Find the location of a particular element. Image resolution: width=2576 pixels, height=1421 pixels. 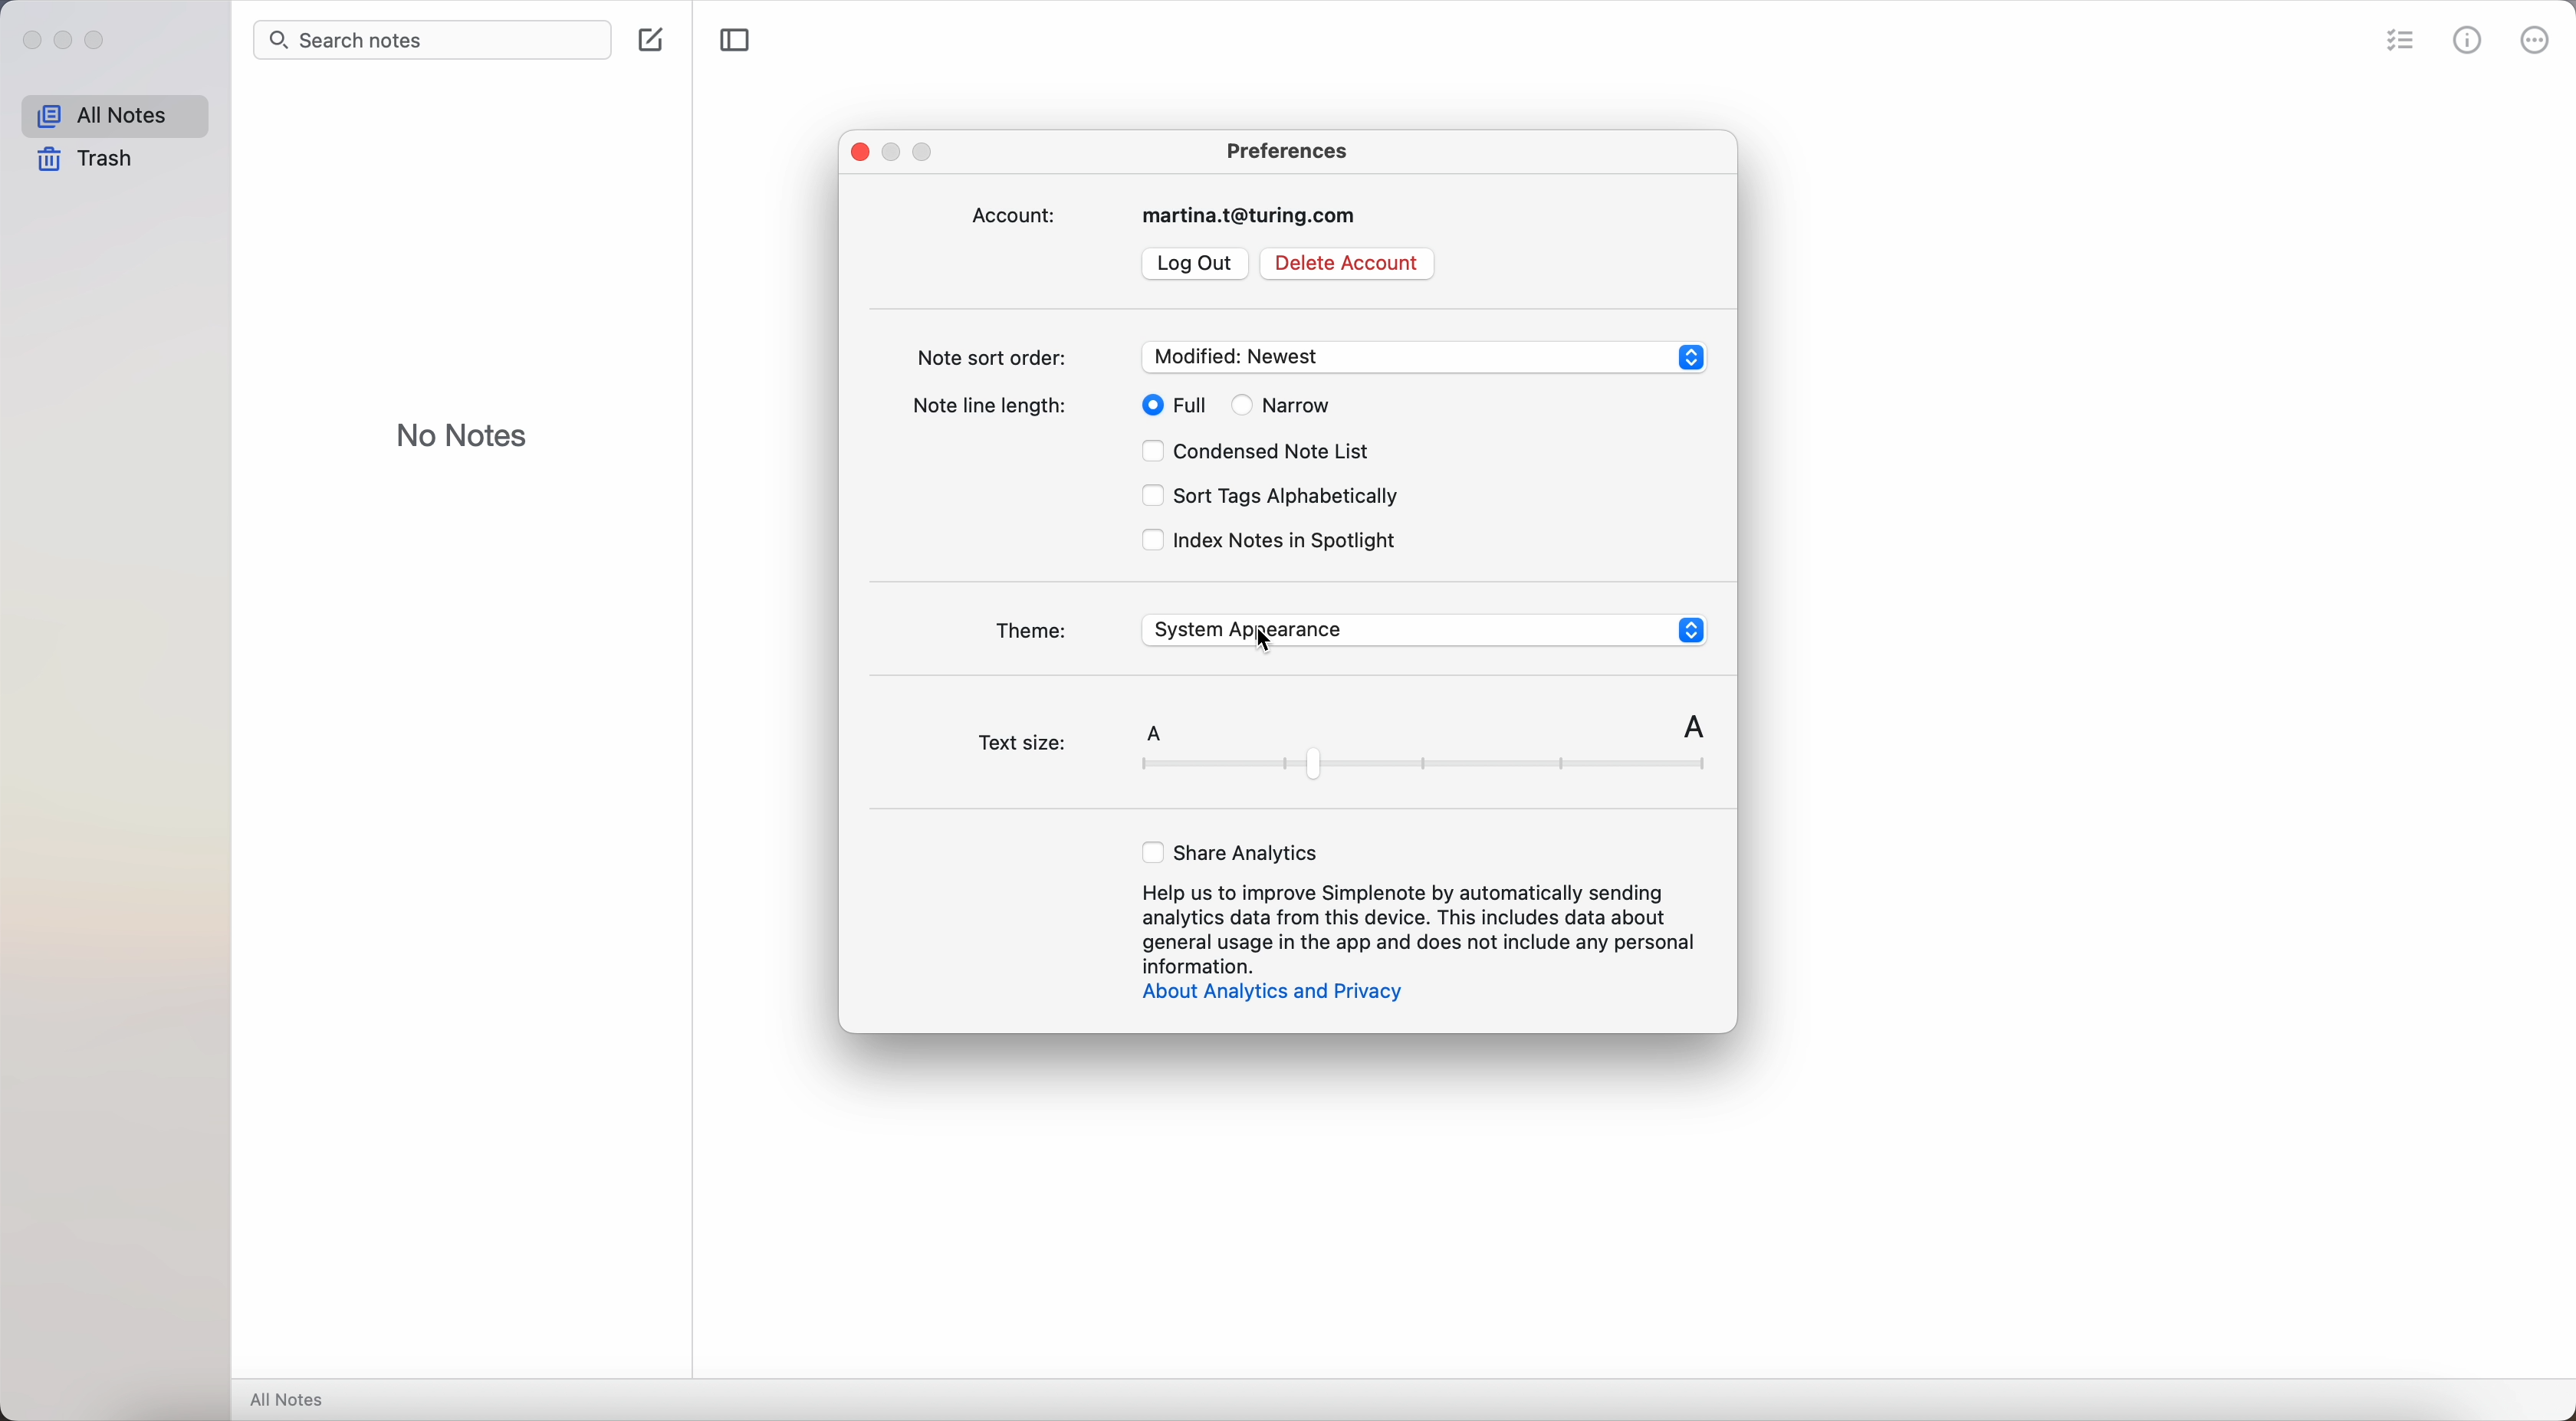

text size is located at coordinates (1345, 745).